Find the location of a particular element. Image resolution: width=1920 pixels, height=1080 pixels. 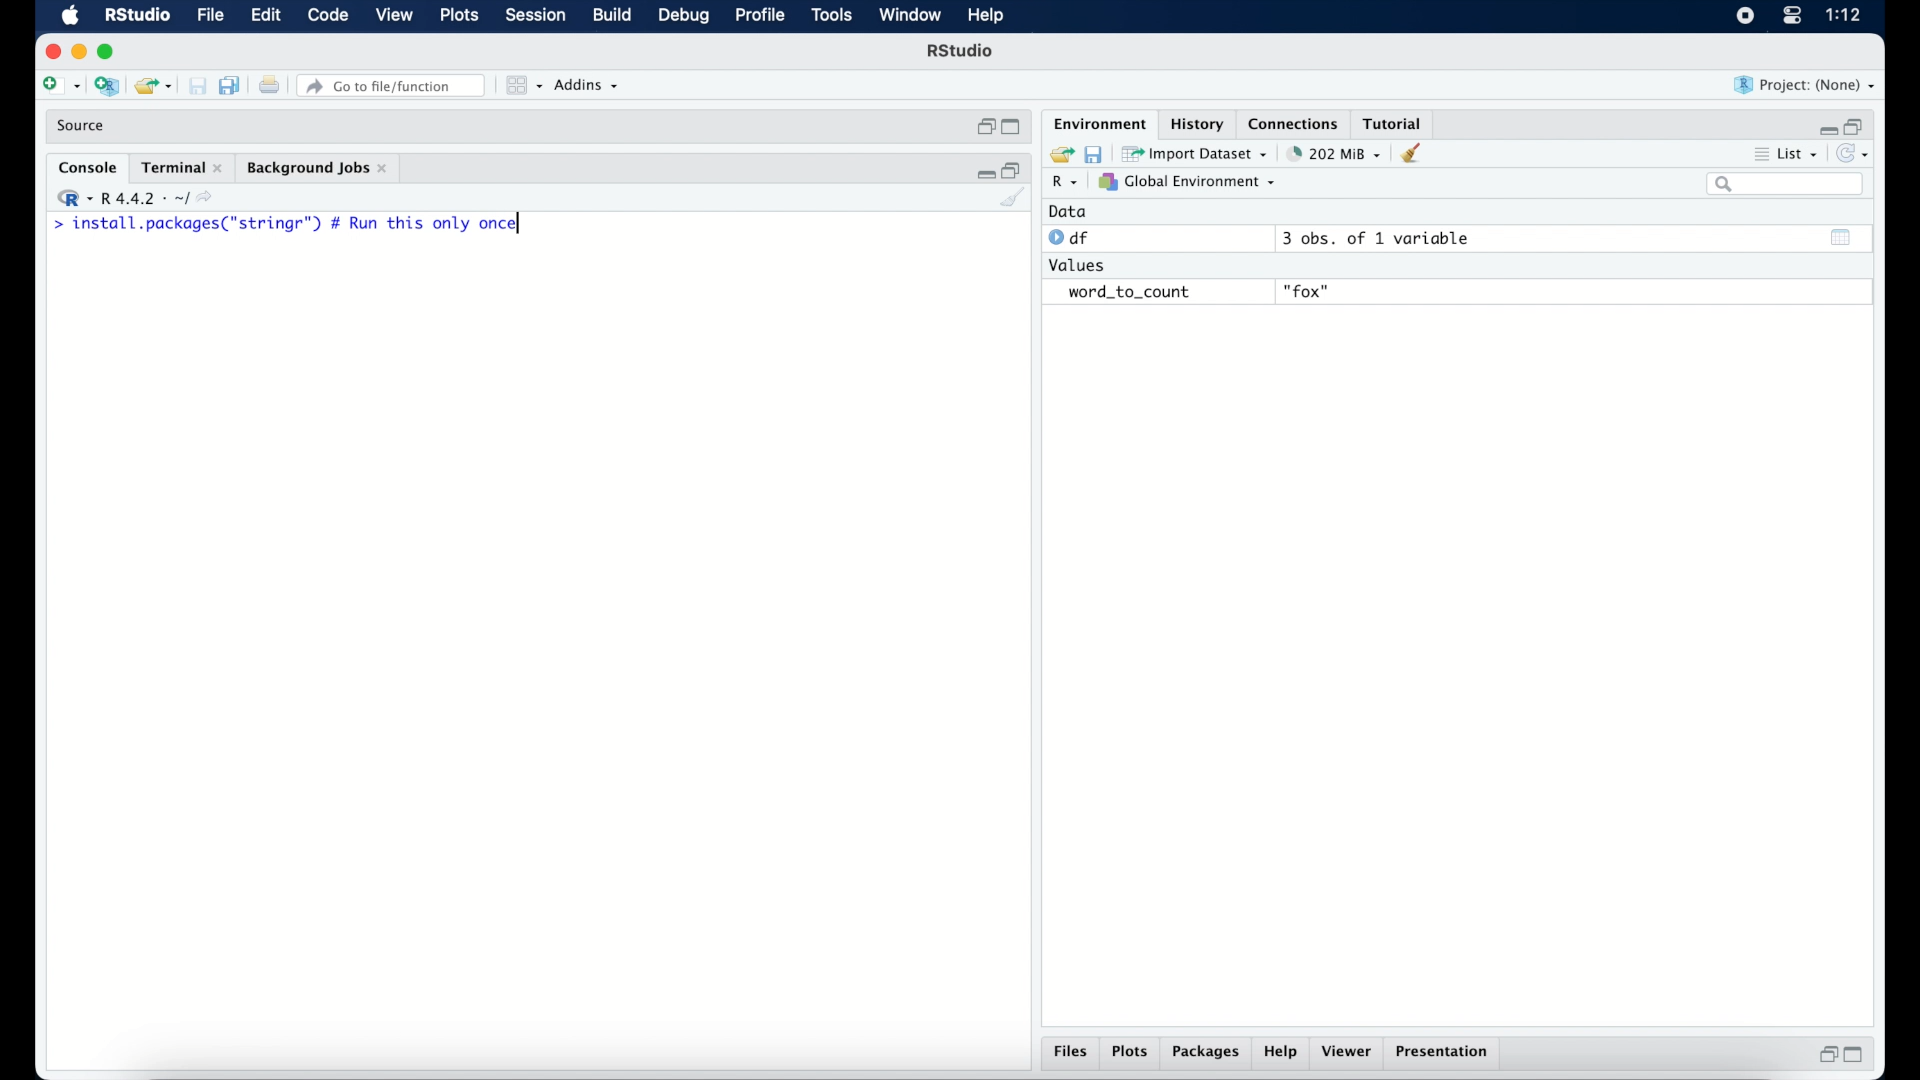

save all document is located at coordinates (234, 87).